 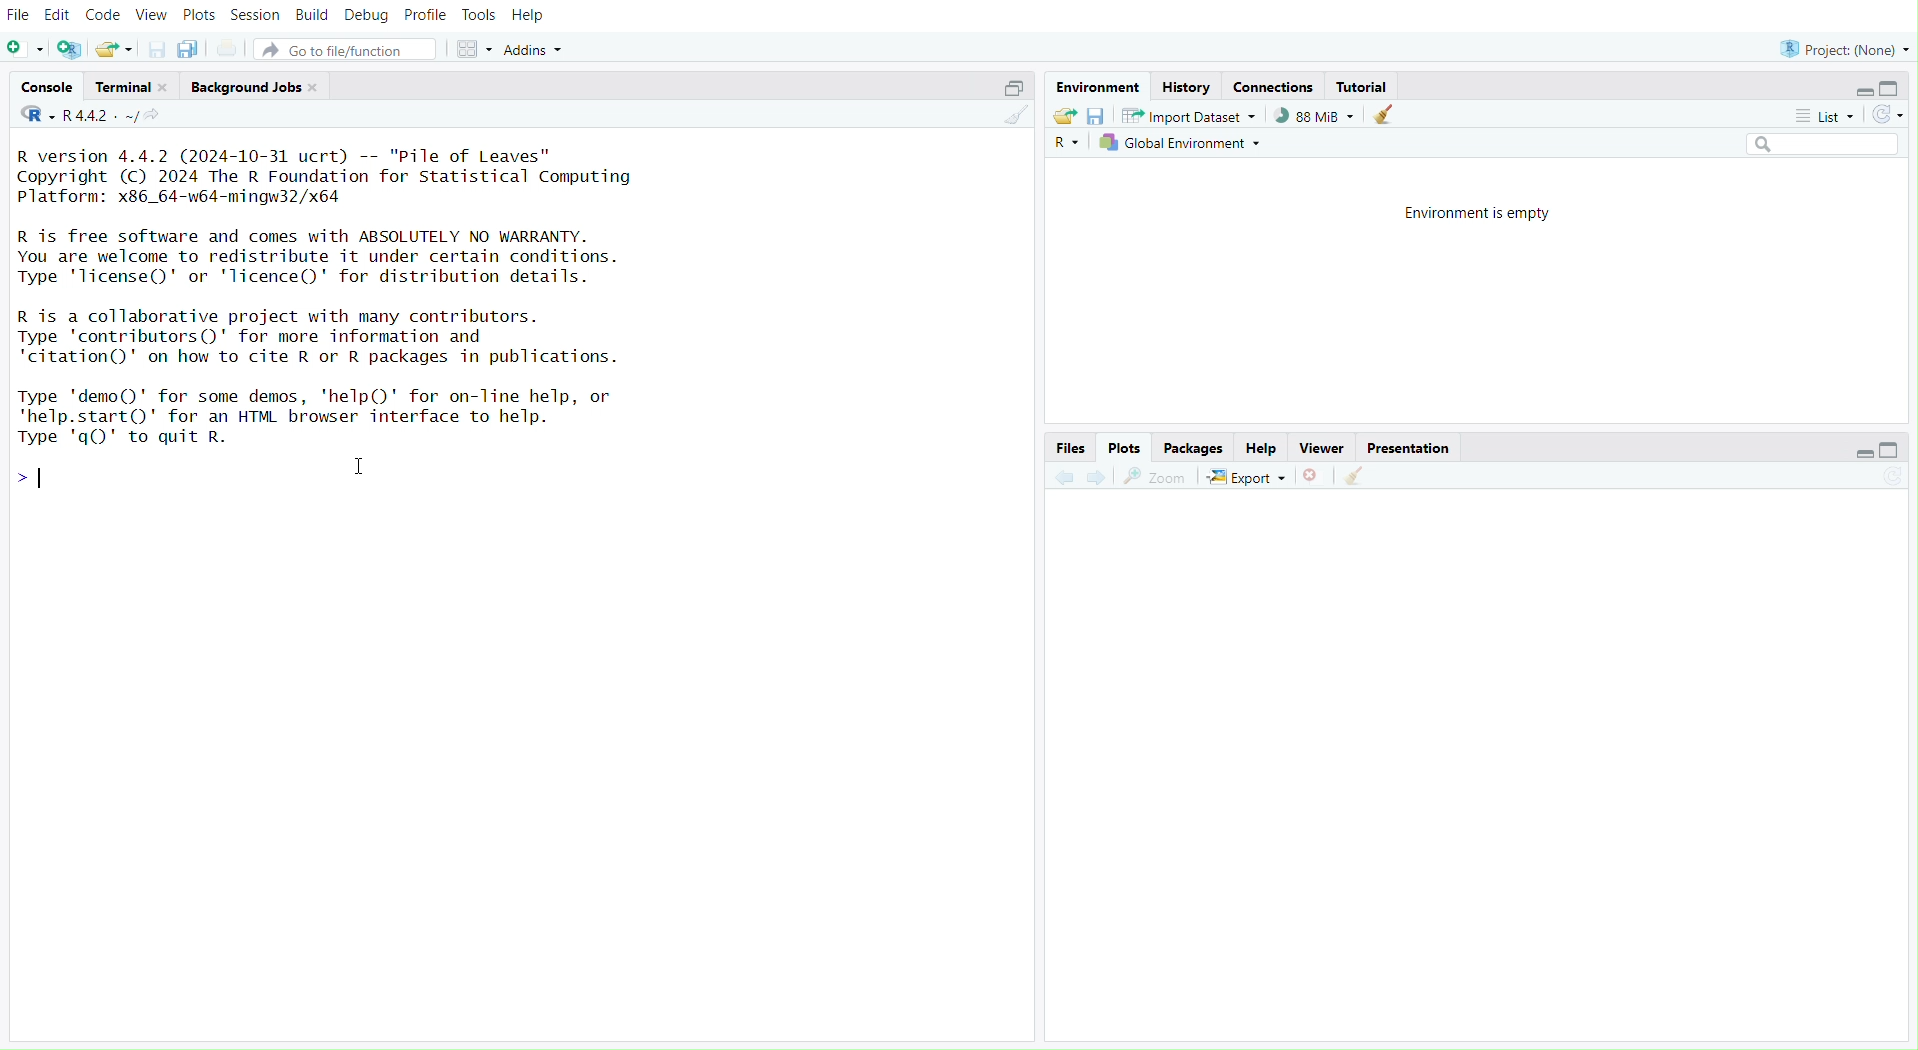 I want to click on Edit, so click(x=57, y=13).